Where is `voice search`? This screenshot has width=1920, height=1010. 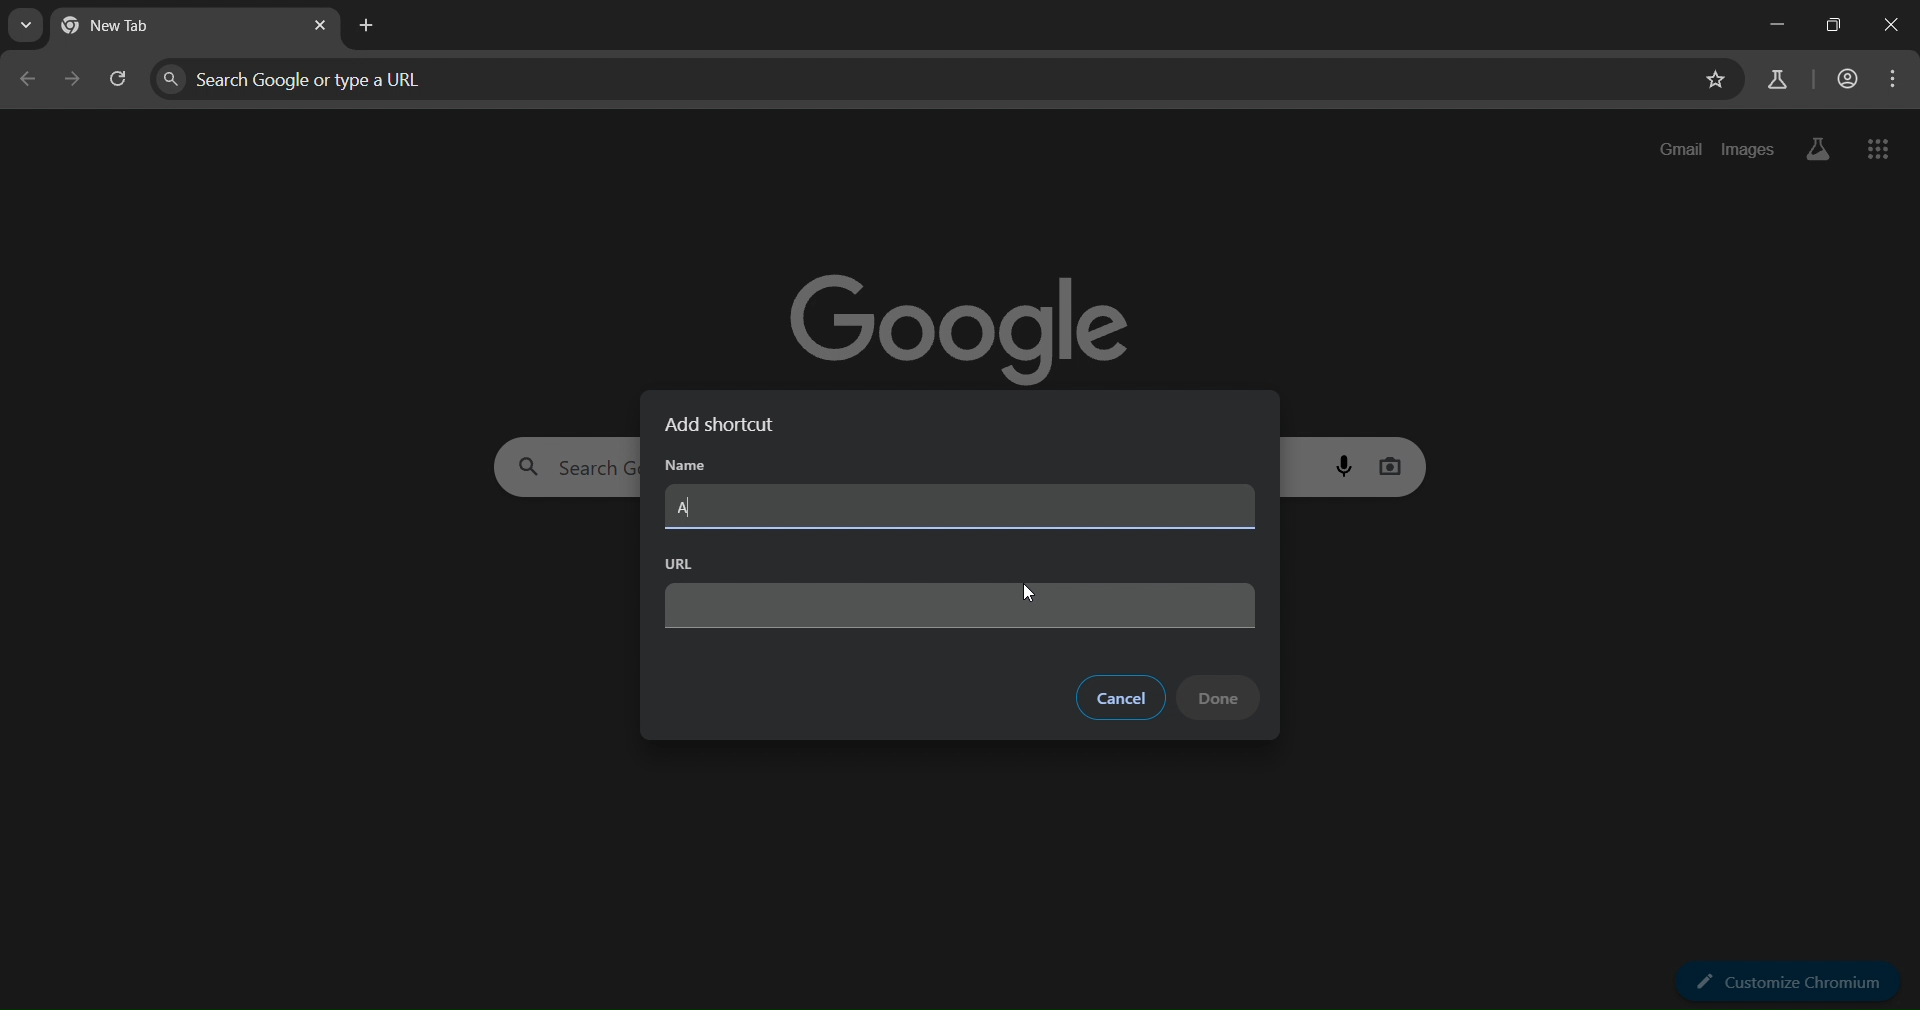
voice search is located at coordinates (1347, 465).